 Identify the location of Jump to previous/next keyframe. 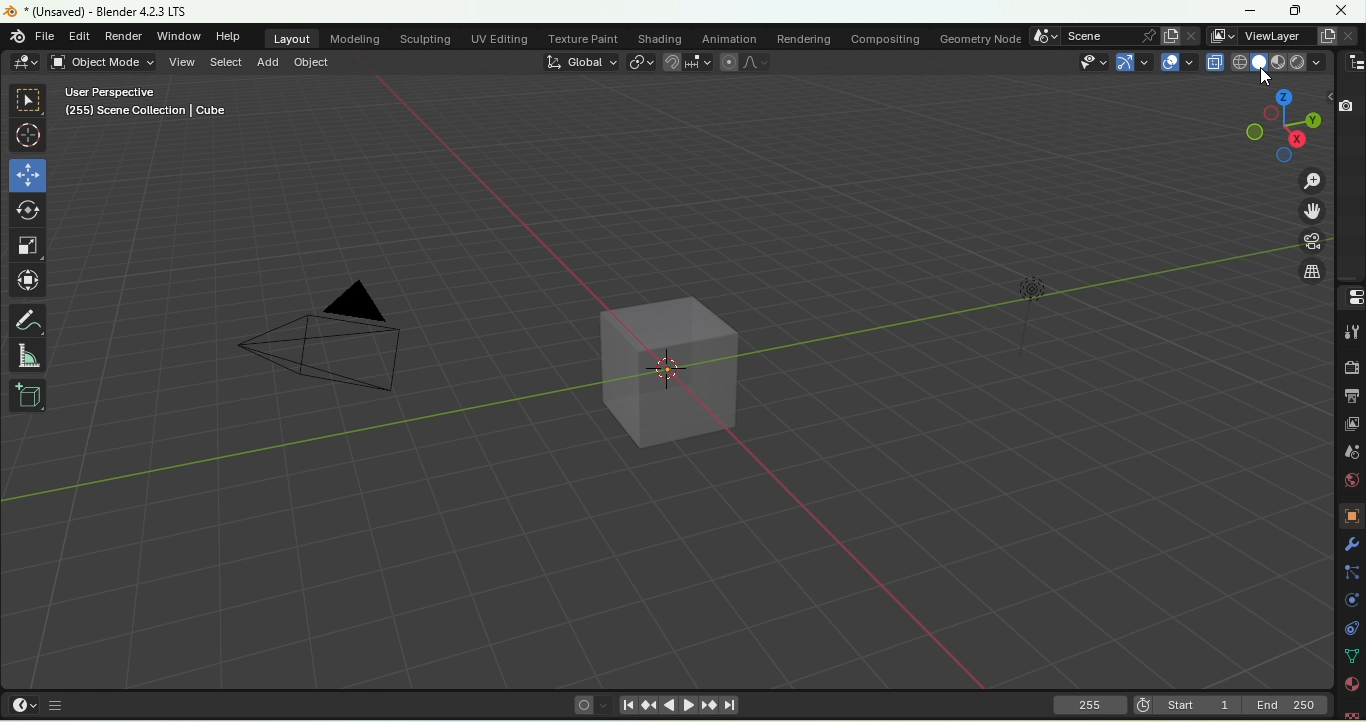
(707, 705).